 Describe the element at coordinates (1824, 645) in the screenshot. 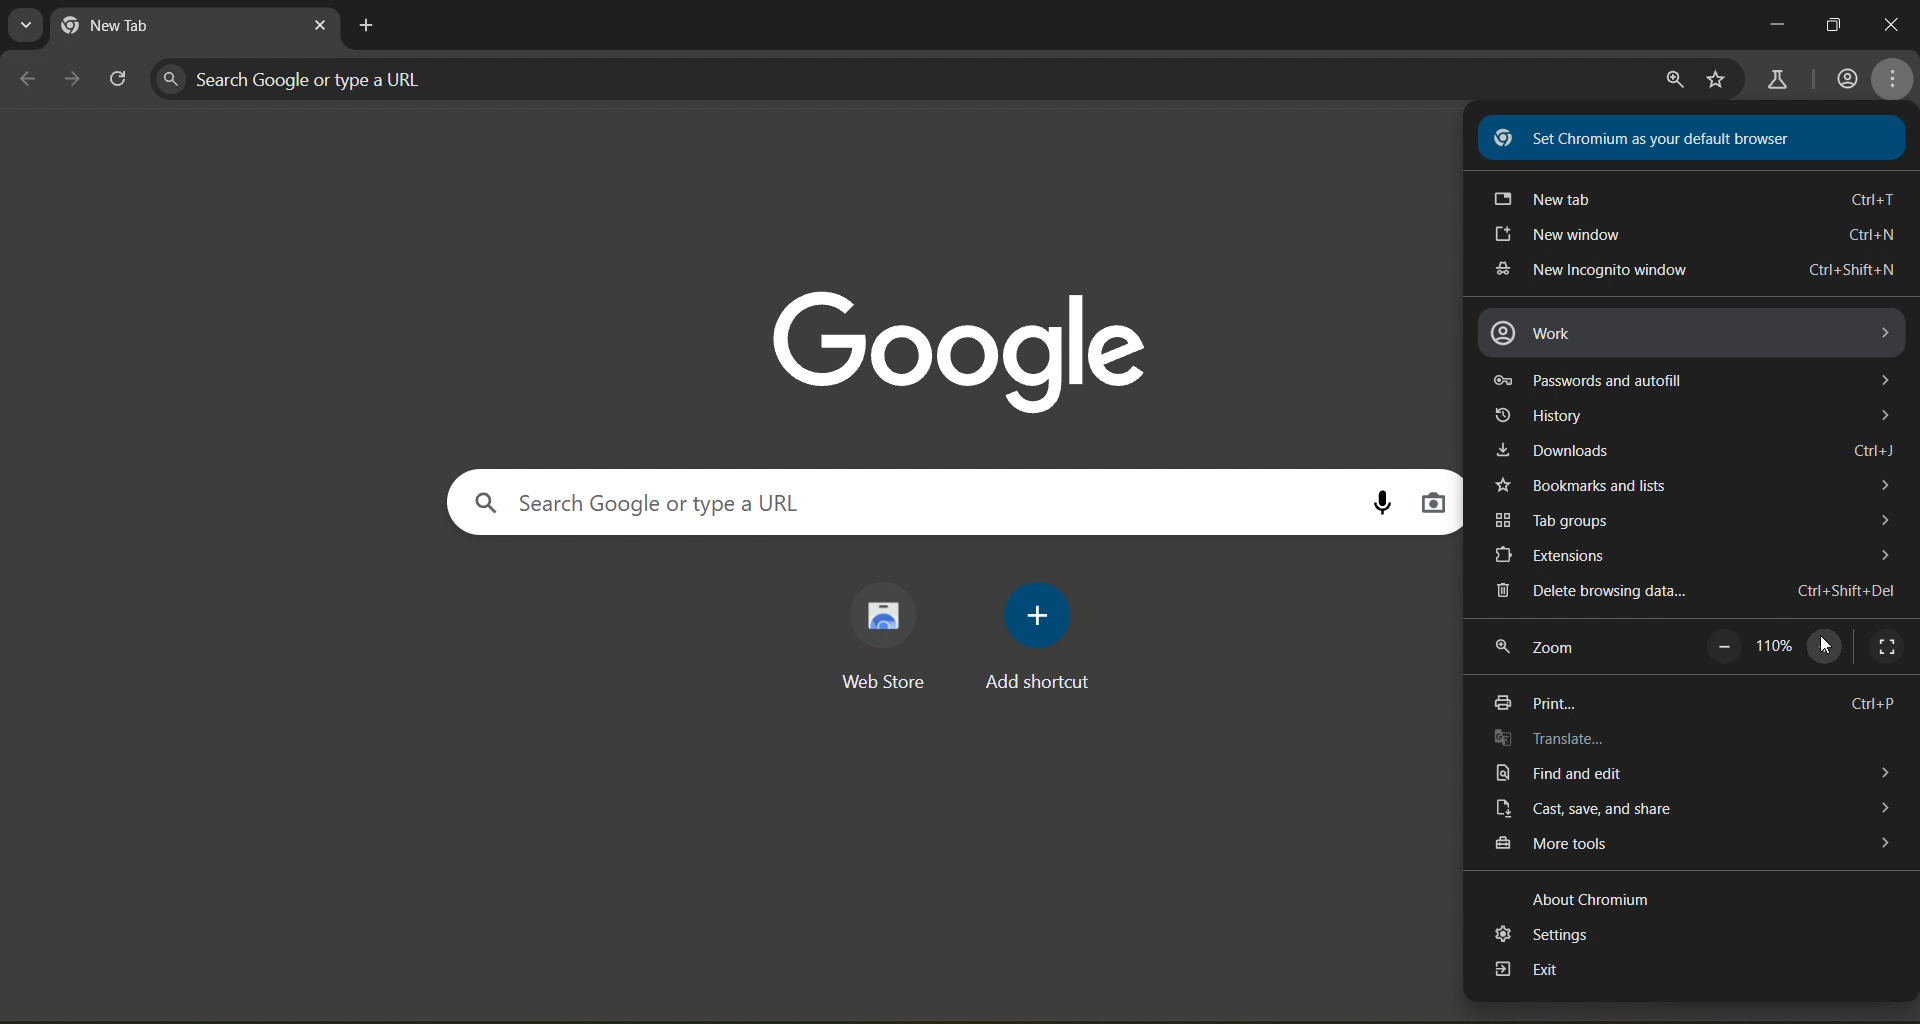

I see `Cursor` at that location.